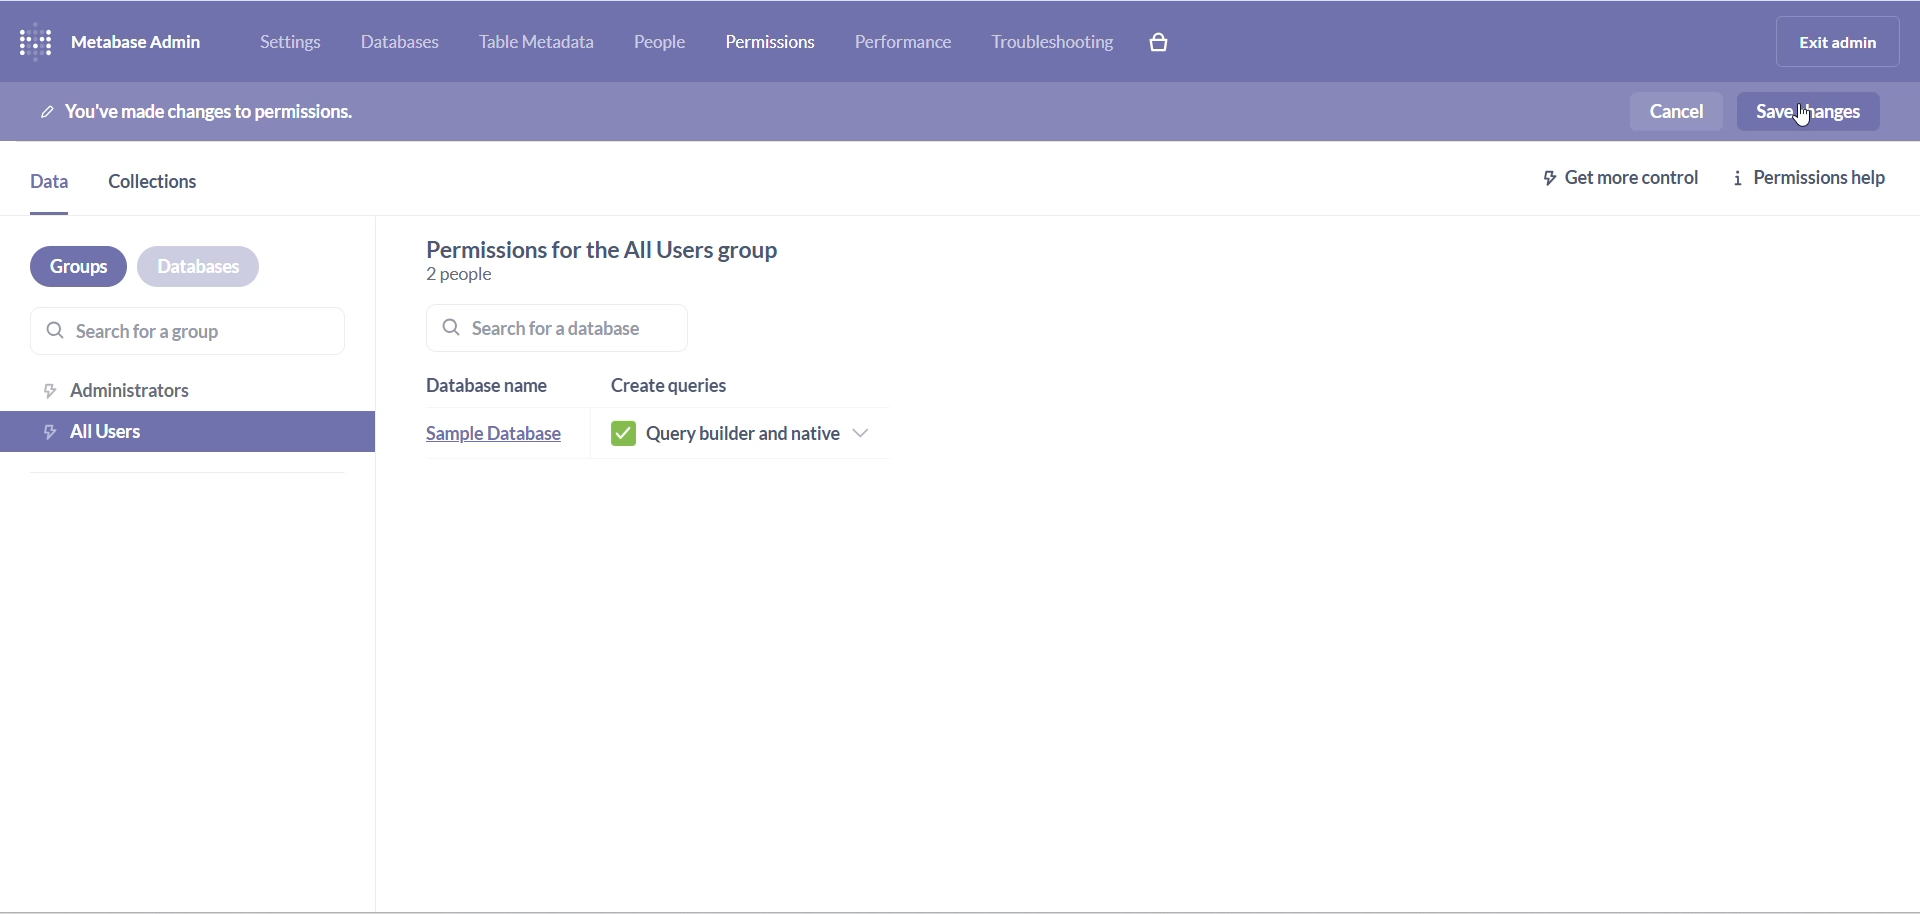 The width and height of the screenshot is (1920, 914). I want to click on collections, so click(170, 182).